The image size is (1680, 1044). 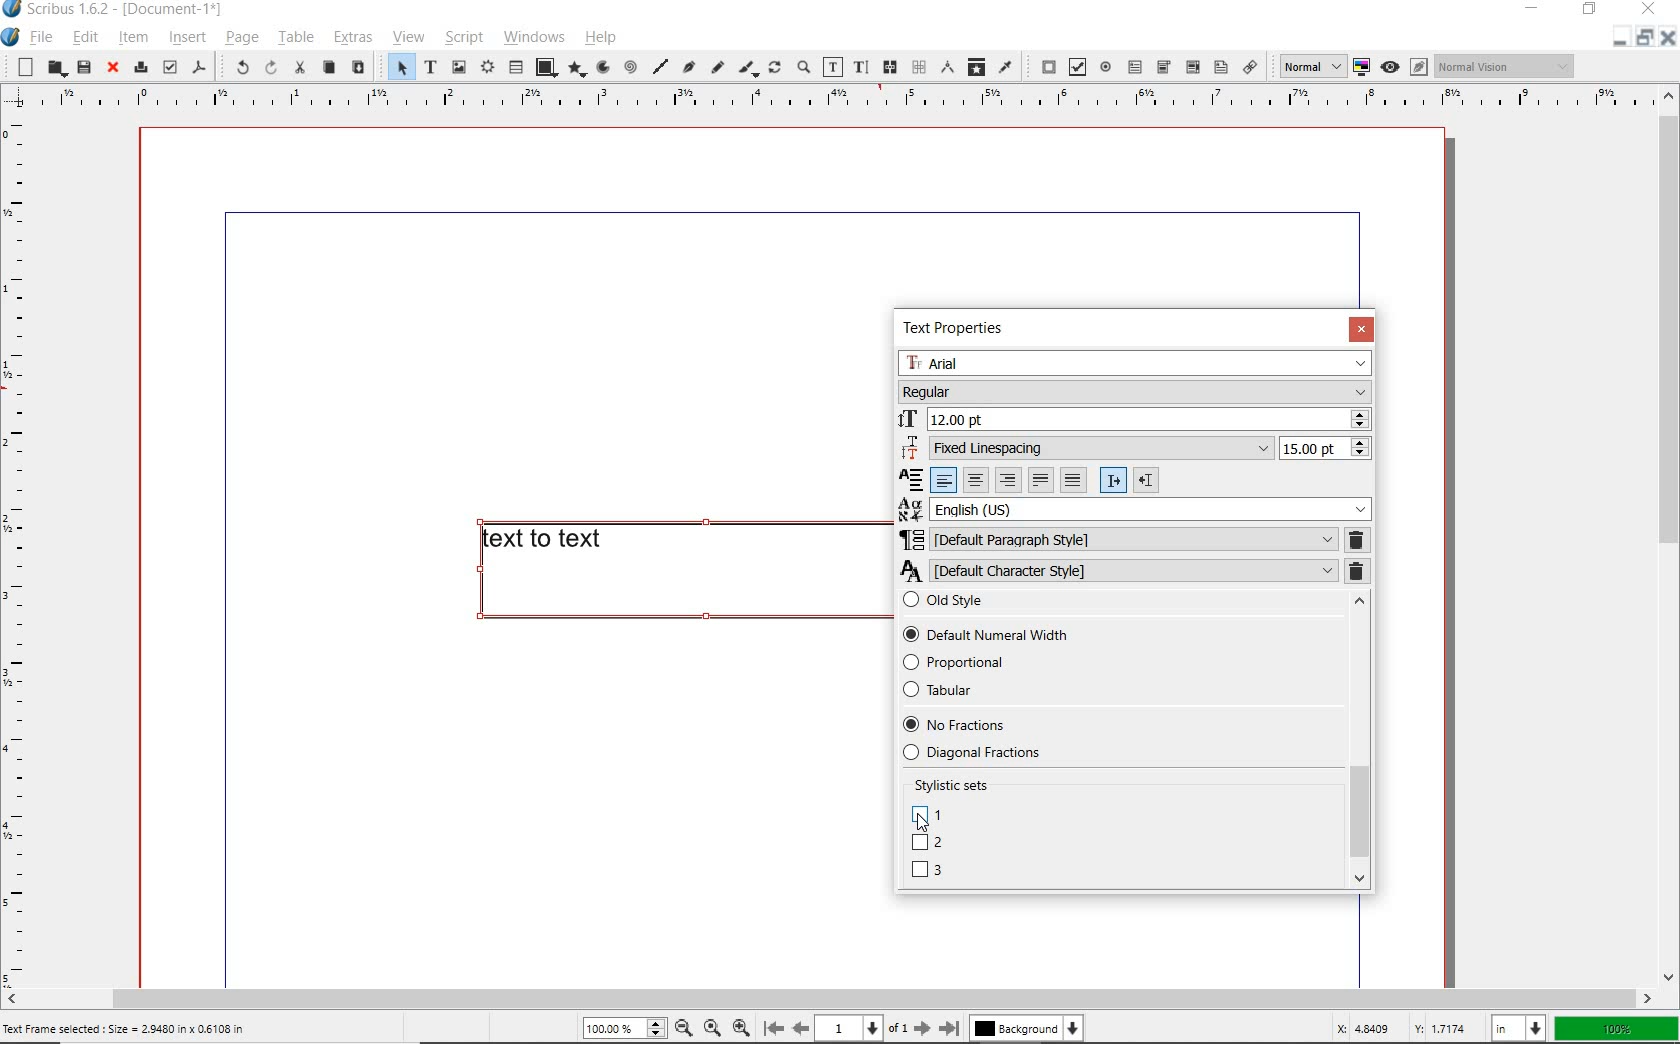 What do you see at coordinates (1617, 39) in the screenshot?
I see `Restore down` at bounding box center [1617, 39].